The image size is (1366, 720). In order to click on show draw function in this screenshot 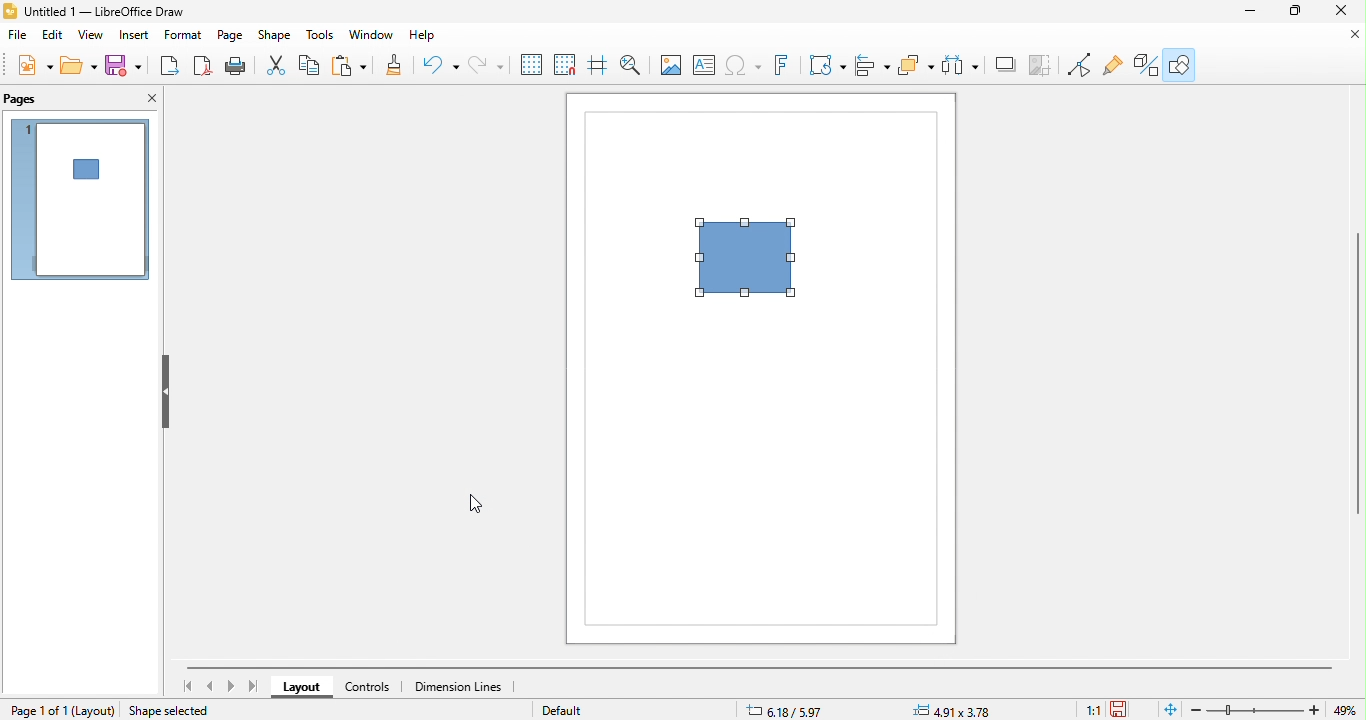, I will do `click(1179, 63)`.